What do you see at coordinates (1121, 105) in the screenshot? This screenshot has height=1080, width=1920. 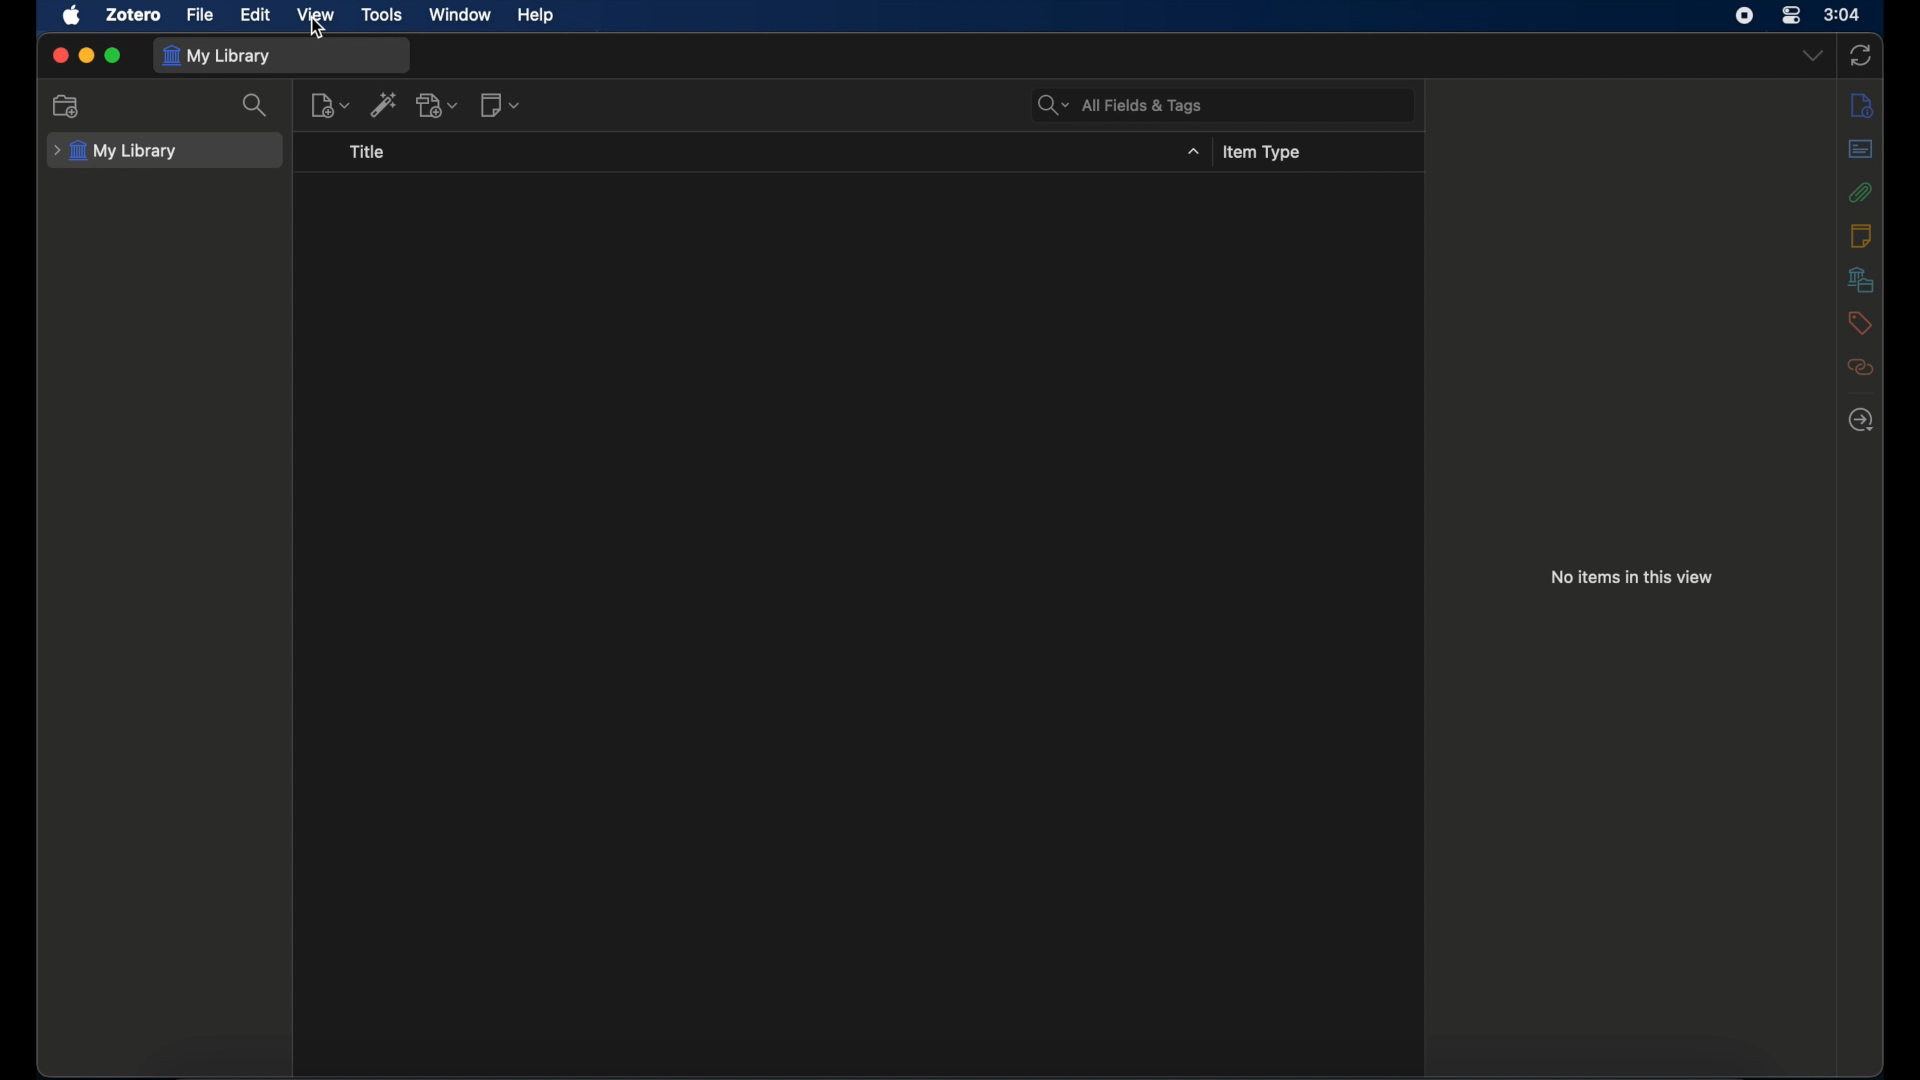 I see `all fields & tags` at bounding box center [1121, 105].